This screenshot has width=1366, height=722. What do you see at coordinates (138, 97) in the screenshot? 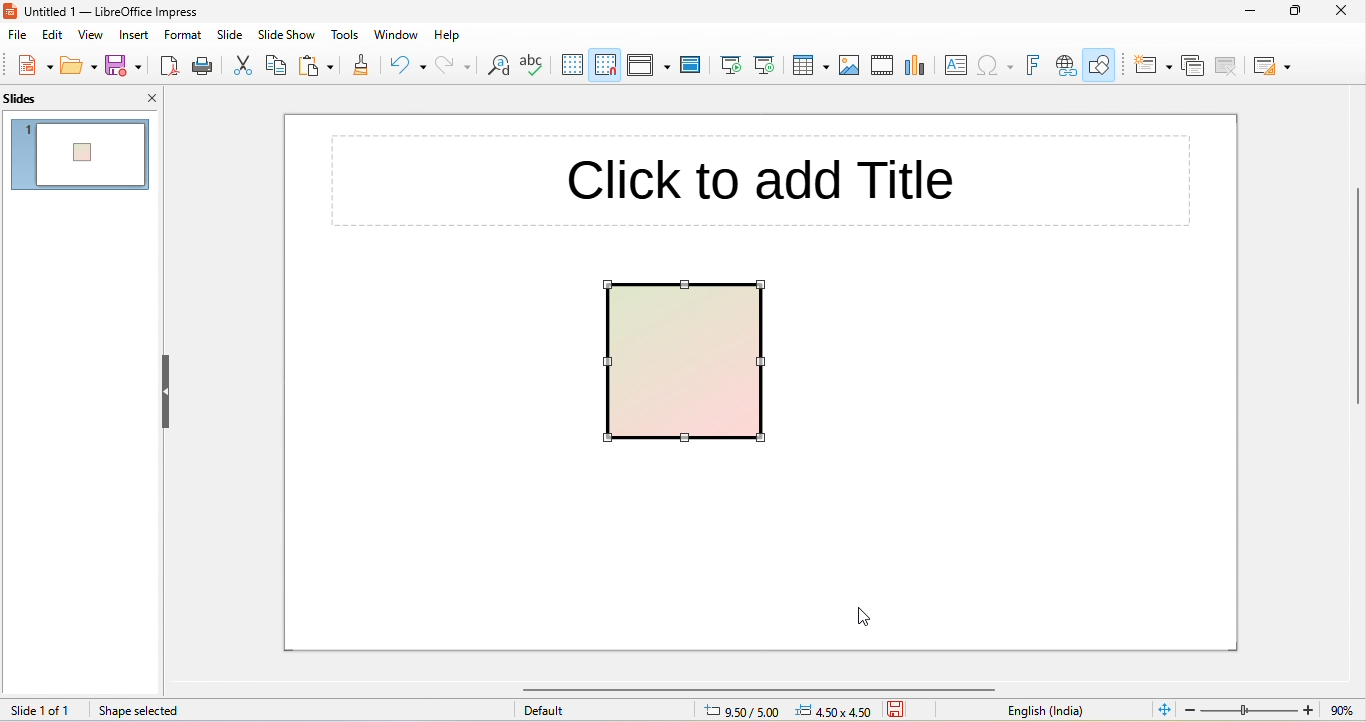
I see `close` at bounding box center [138, 97].